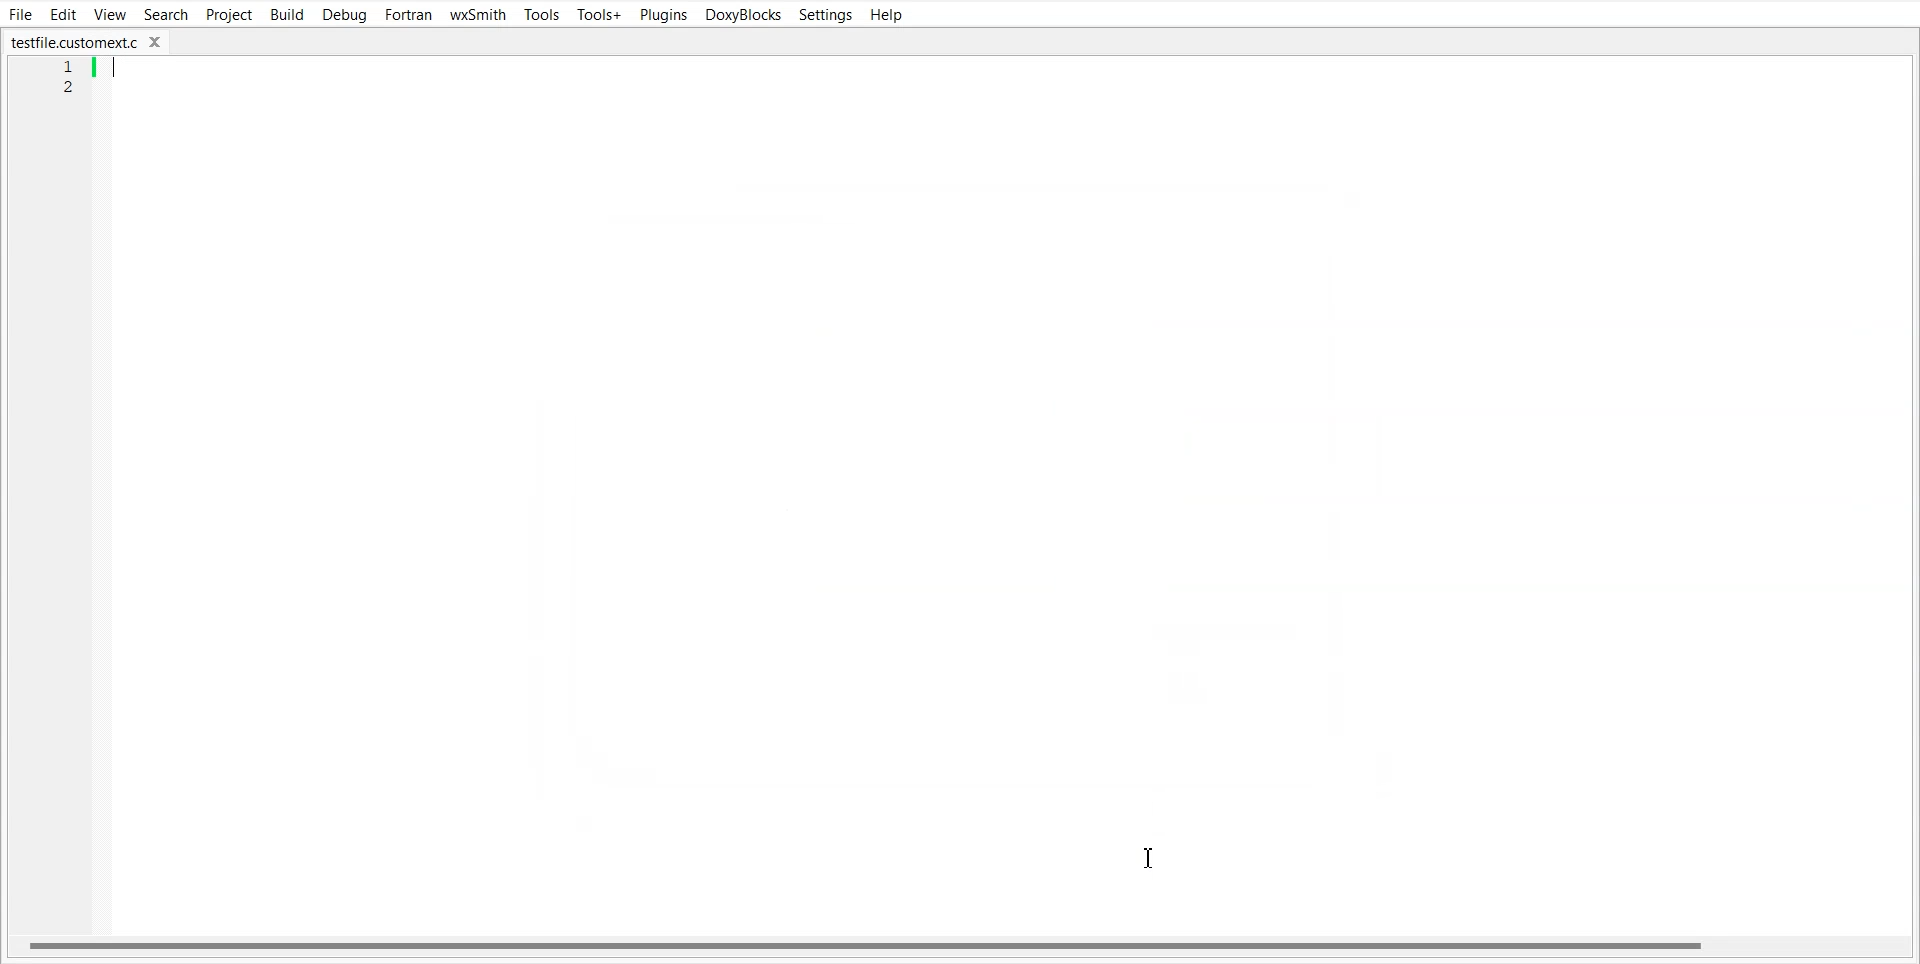  I want to click on Edit, so click(64, 13).